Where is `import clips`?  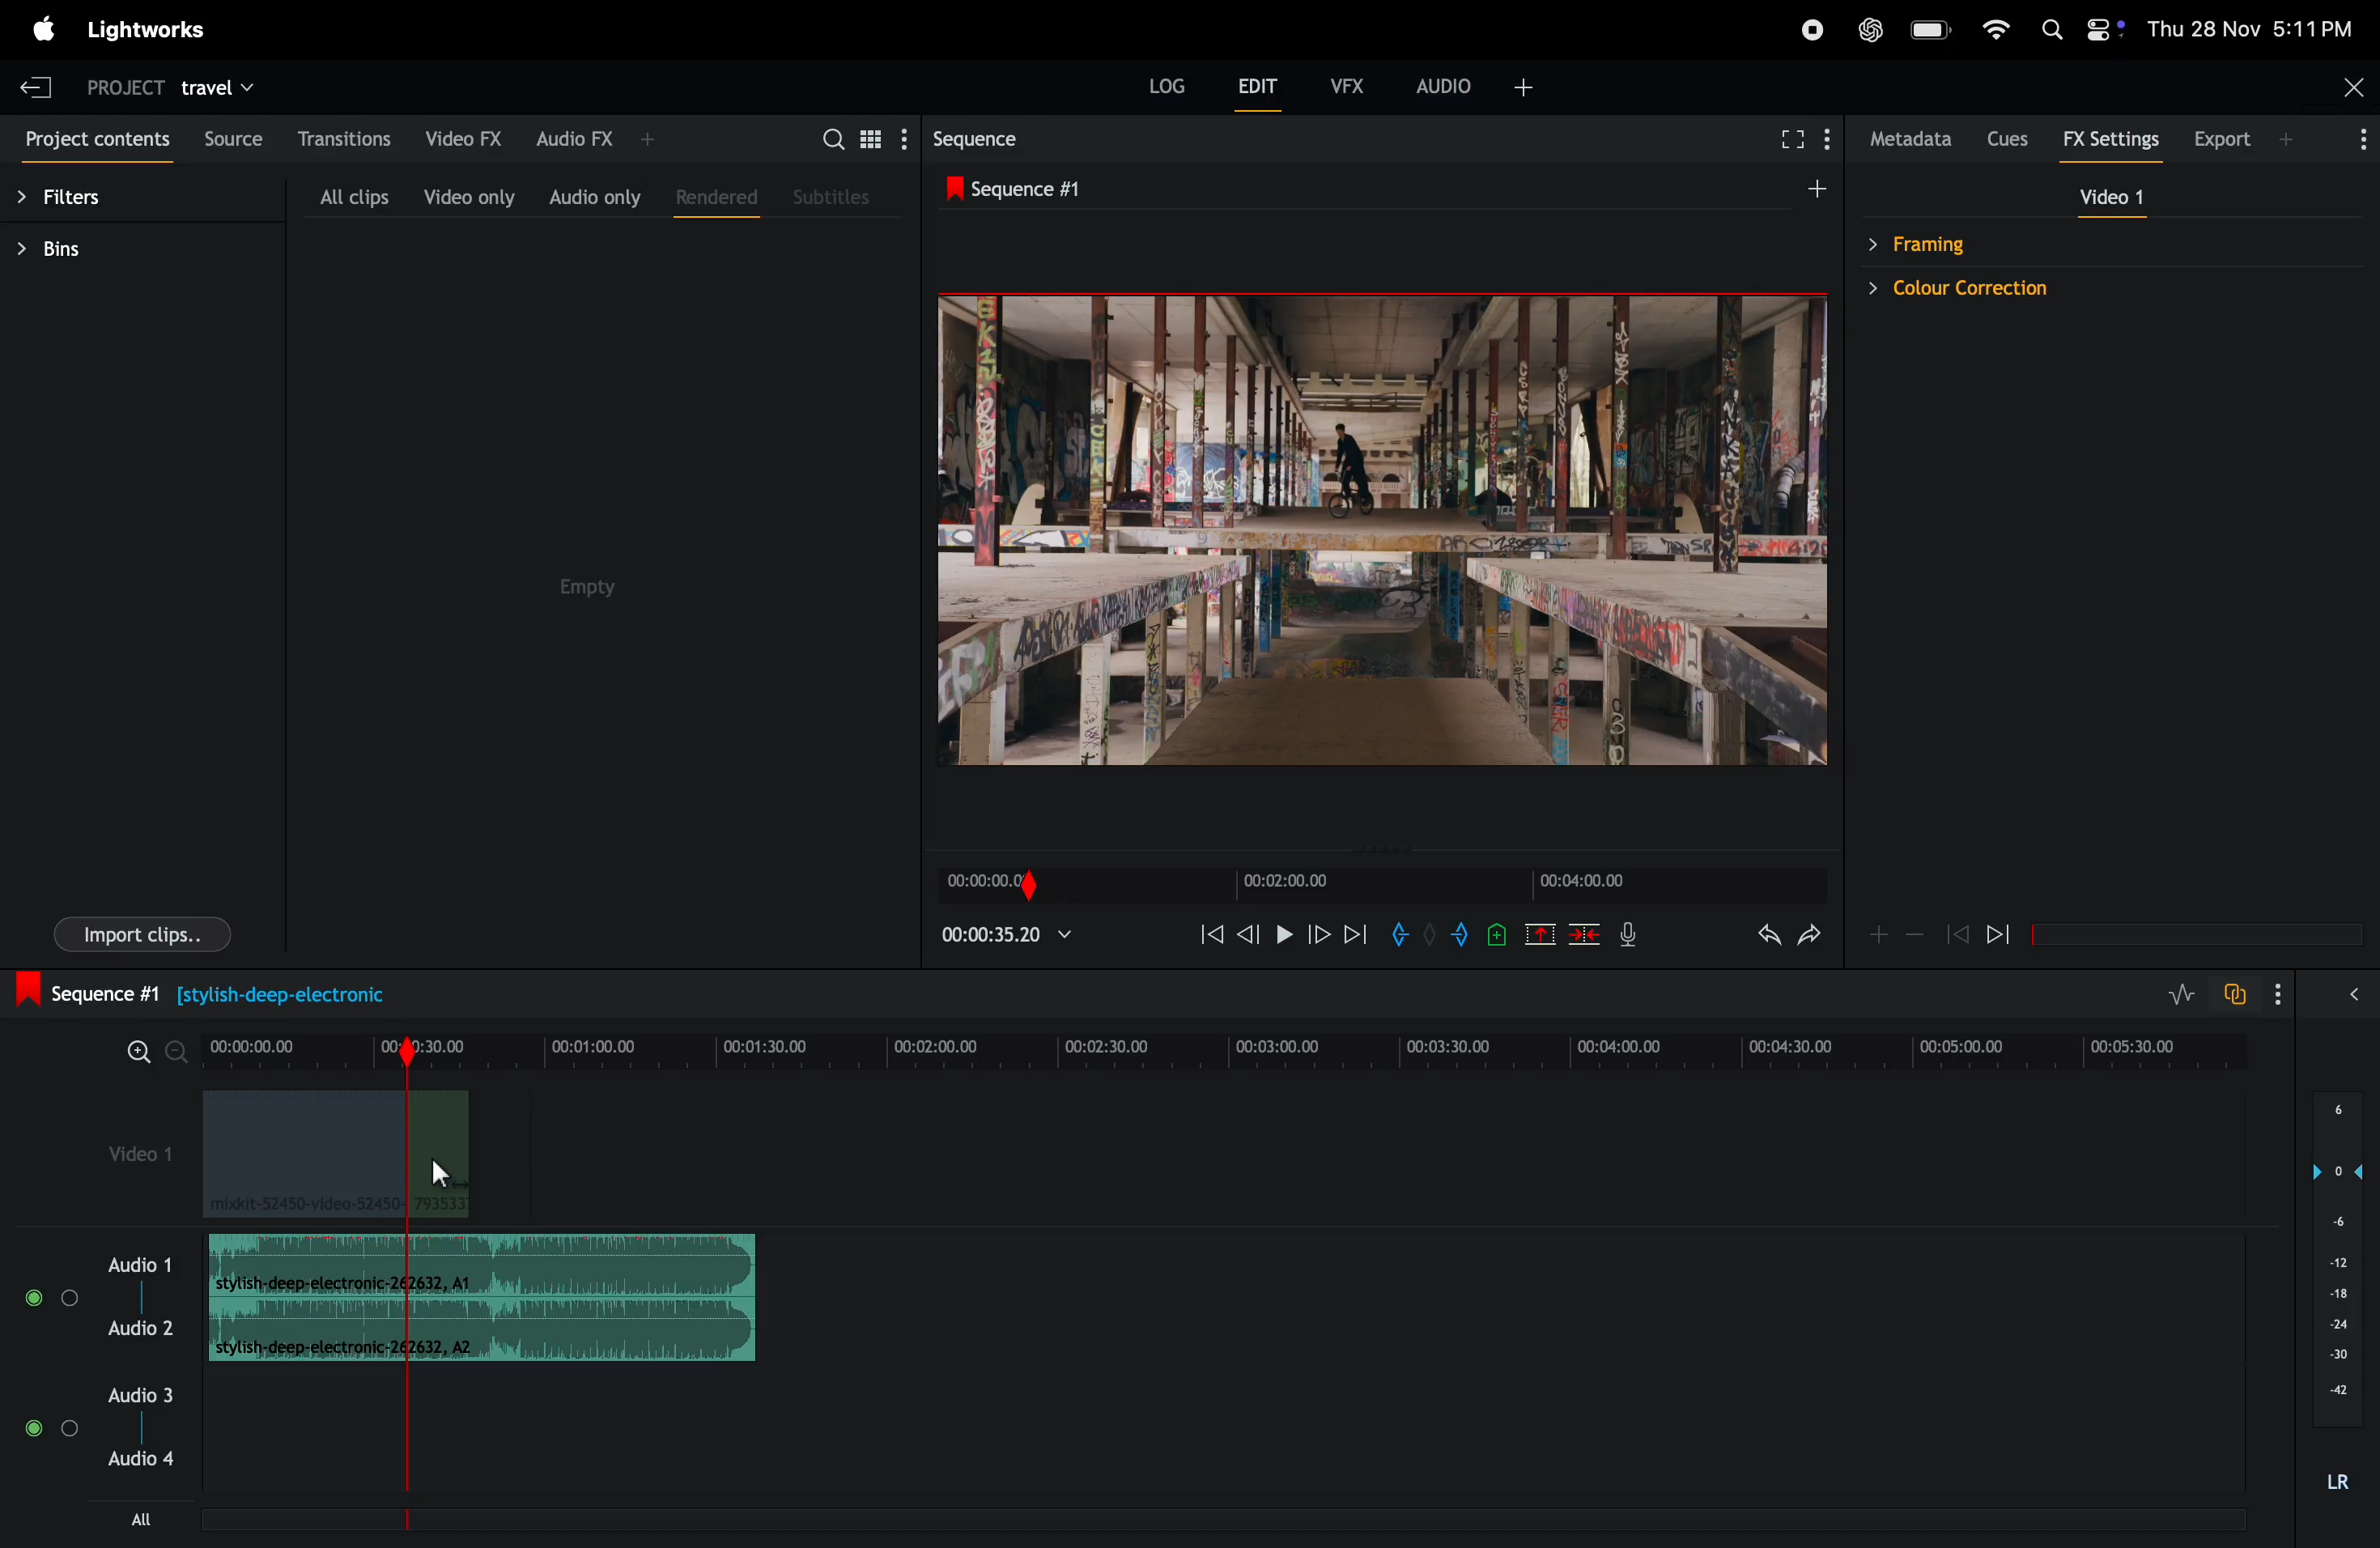 import clips is located at coordinates (142, 933).